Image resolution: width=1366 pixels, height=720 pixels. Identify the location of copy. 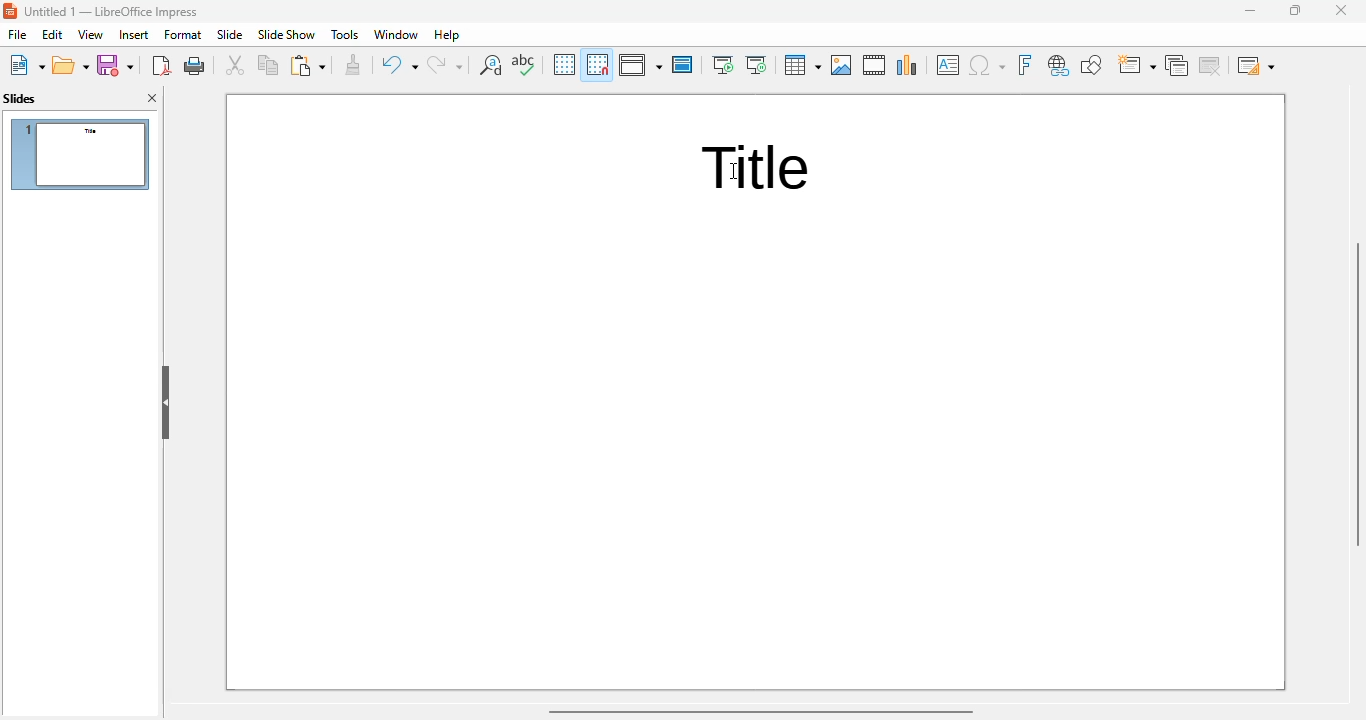
(268, 65).